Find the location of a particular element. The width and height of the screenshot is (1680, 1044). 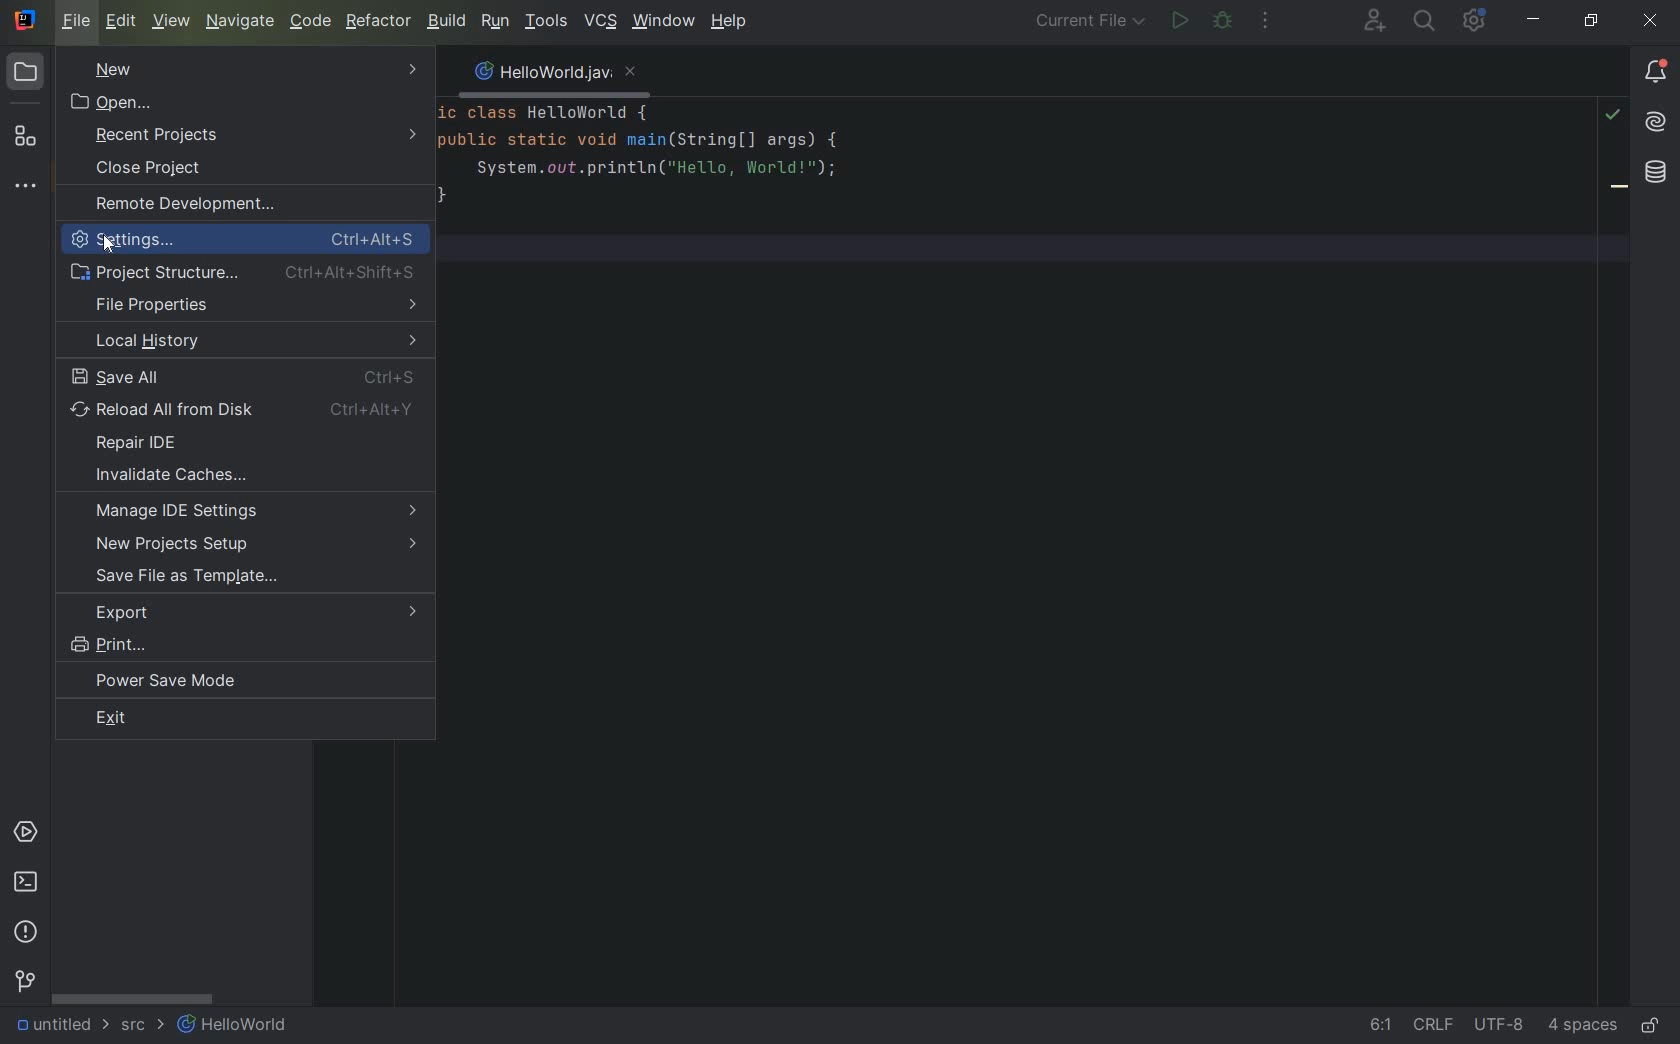

search everywhere is located at coordinates (1425, 19).